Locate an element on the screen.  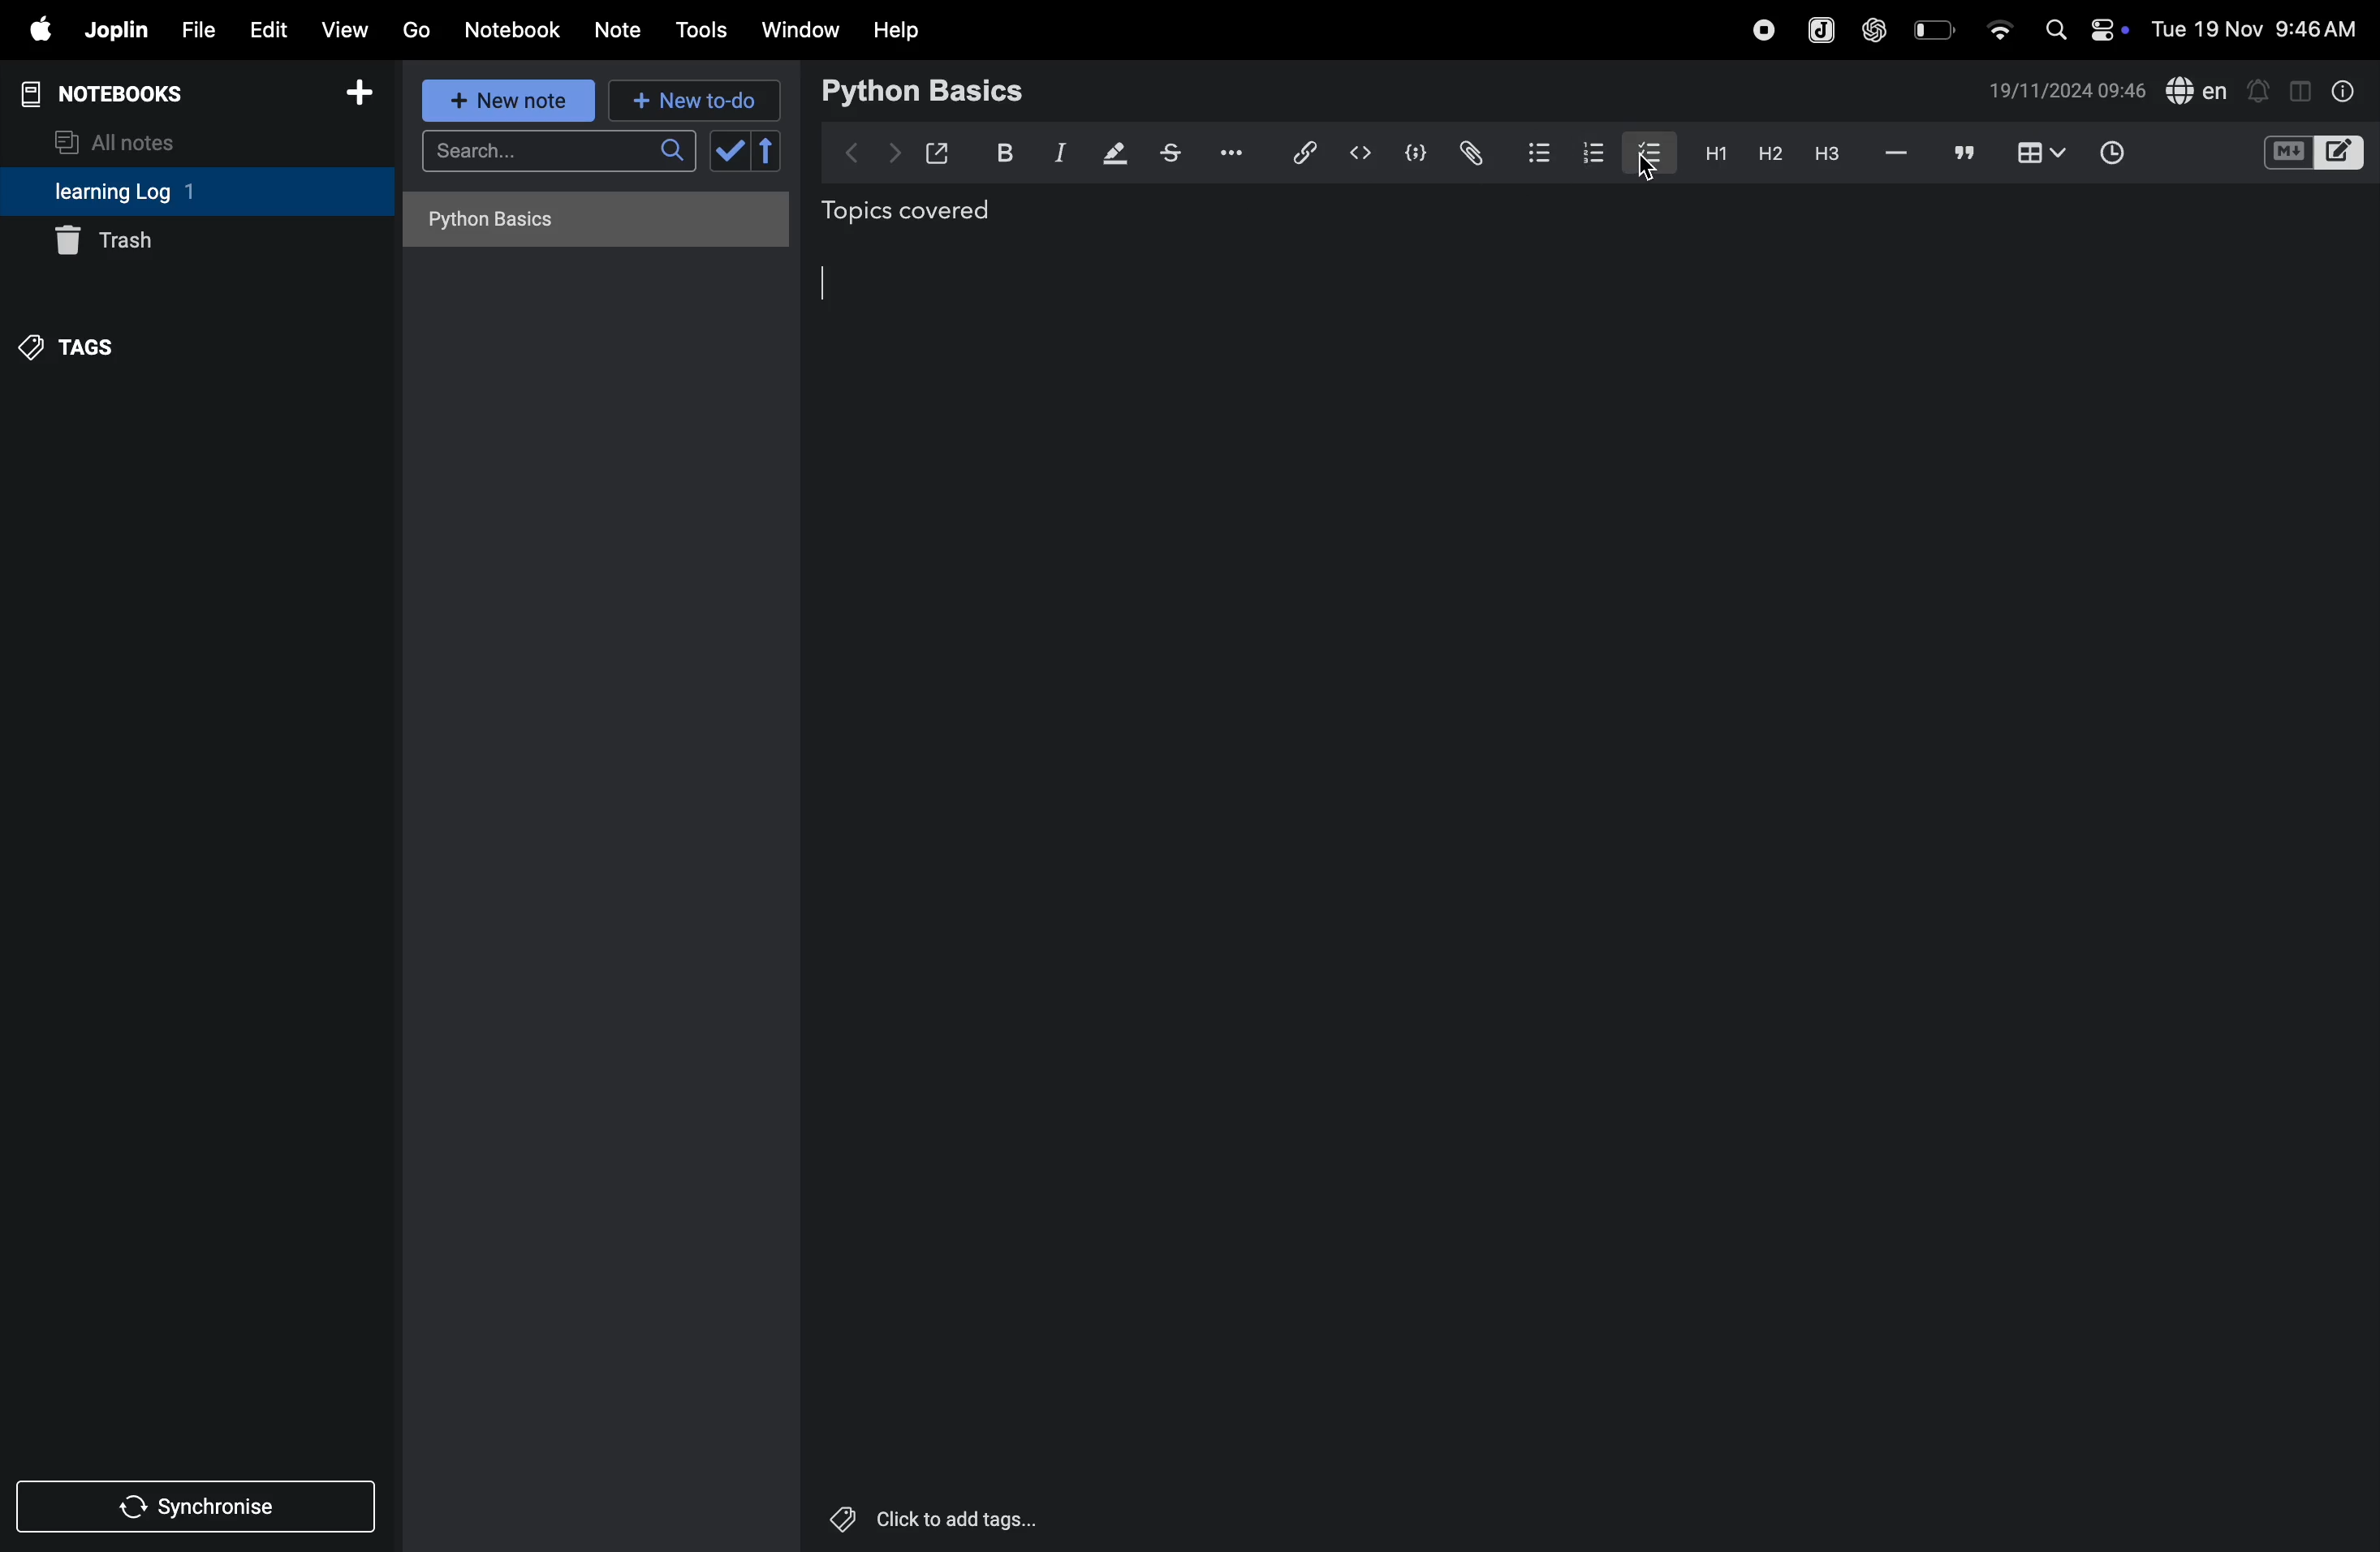
wifi is located at coordinates (1998, 23).